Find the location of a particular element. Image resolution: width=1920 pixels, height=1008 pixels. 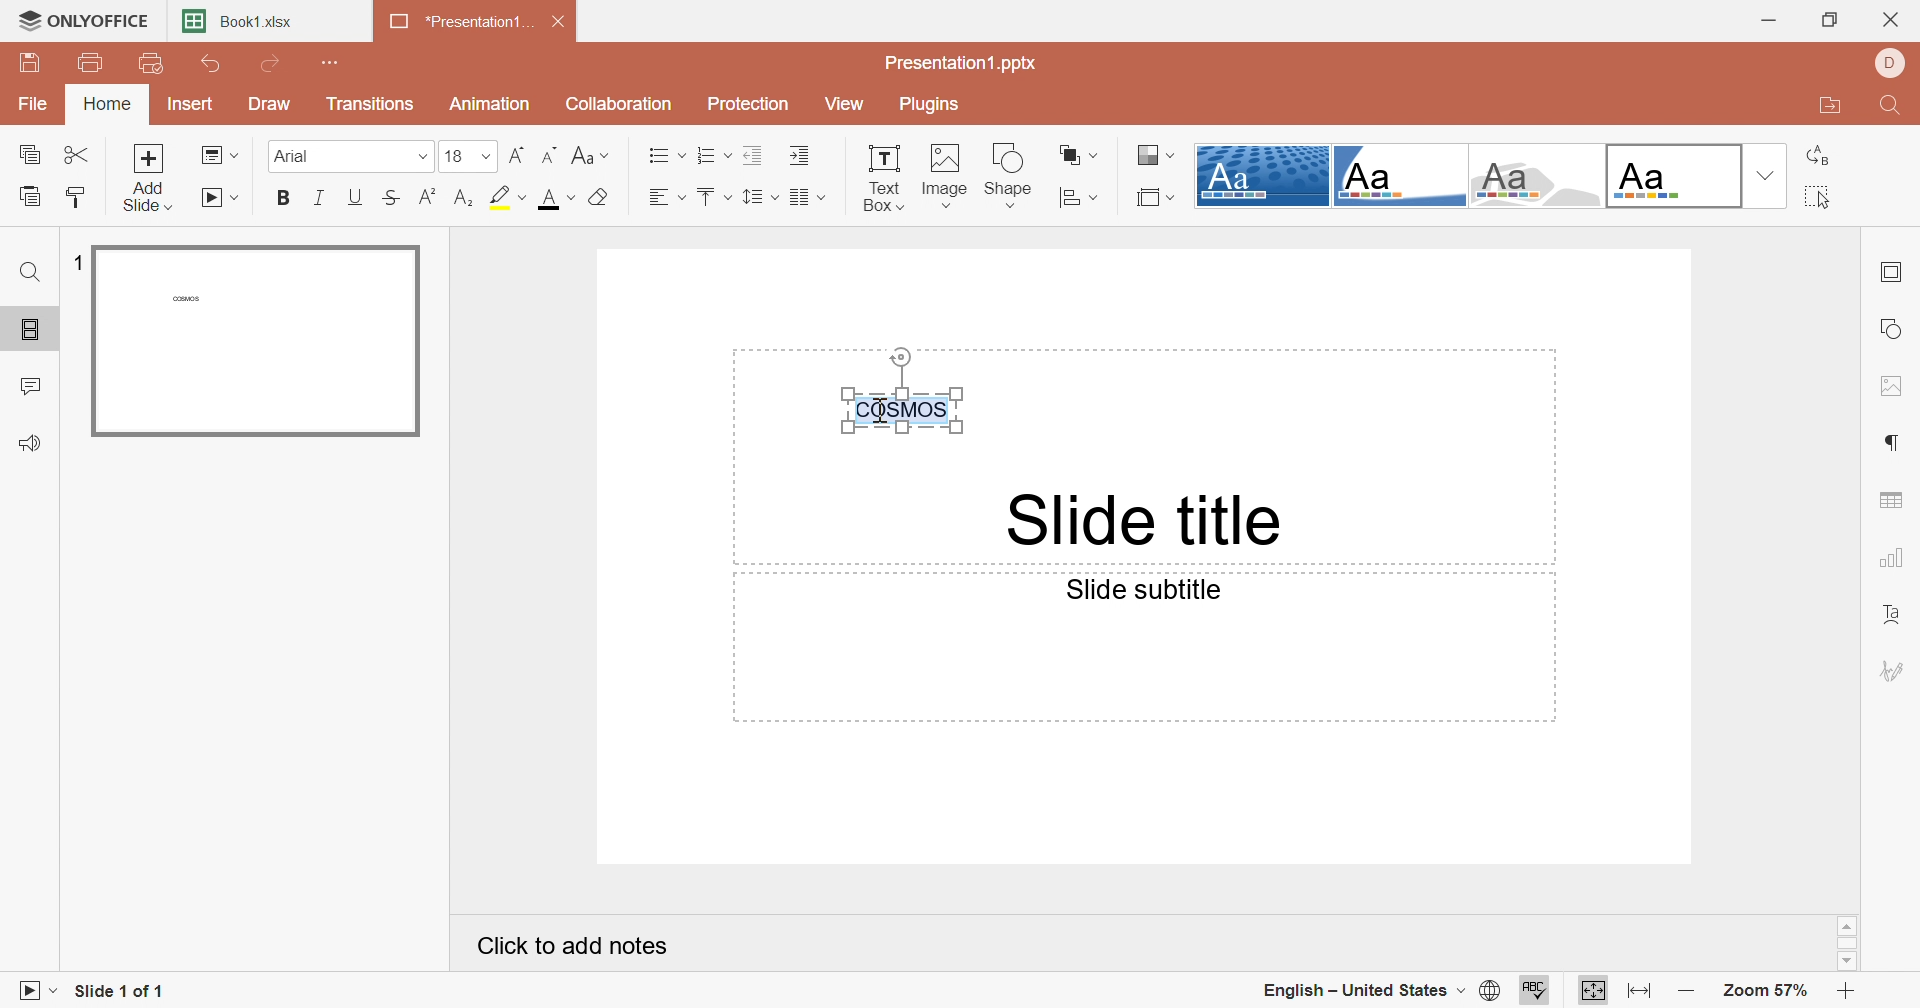

Feedback & Support is located at coordinates (34, 444).